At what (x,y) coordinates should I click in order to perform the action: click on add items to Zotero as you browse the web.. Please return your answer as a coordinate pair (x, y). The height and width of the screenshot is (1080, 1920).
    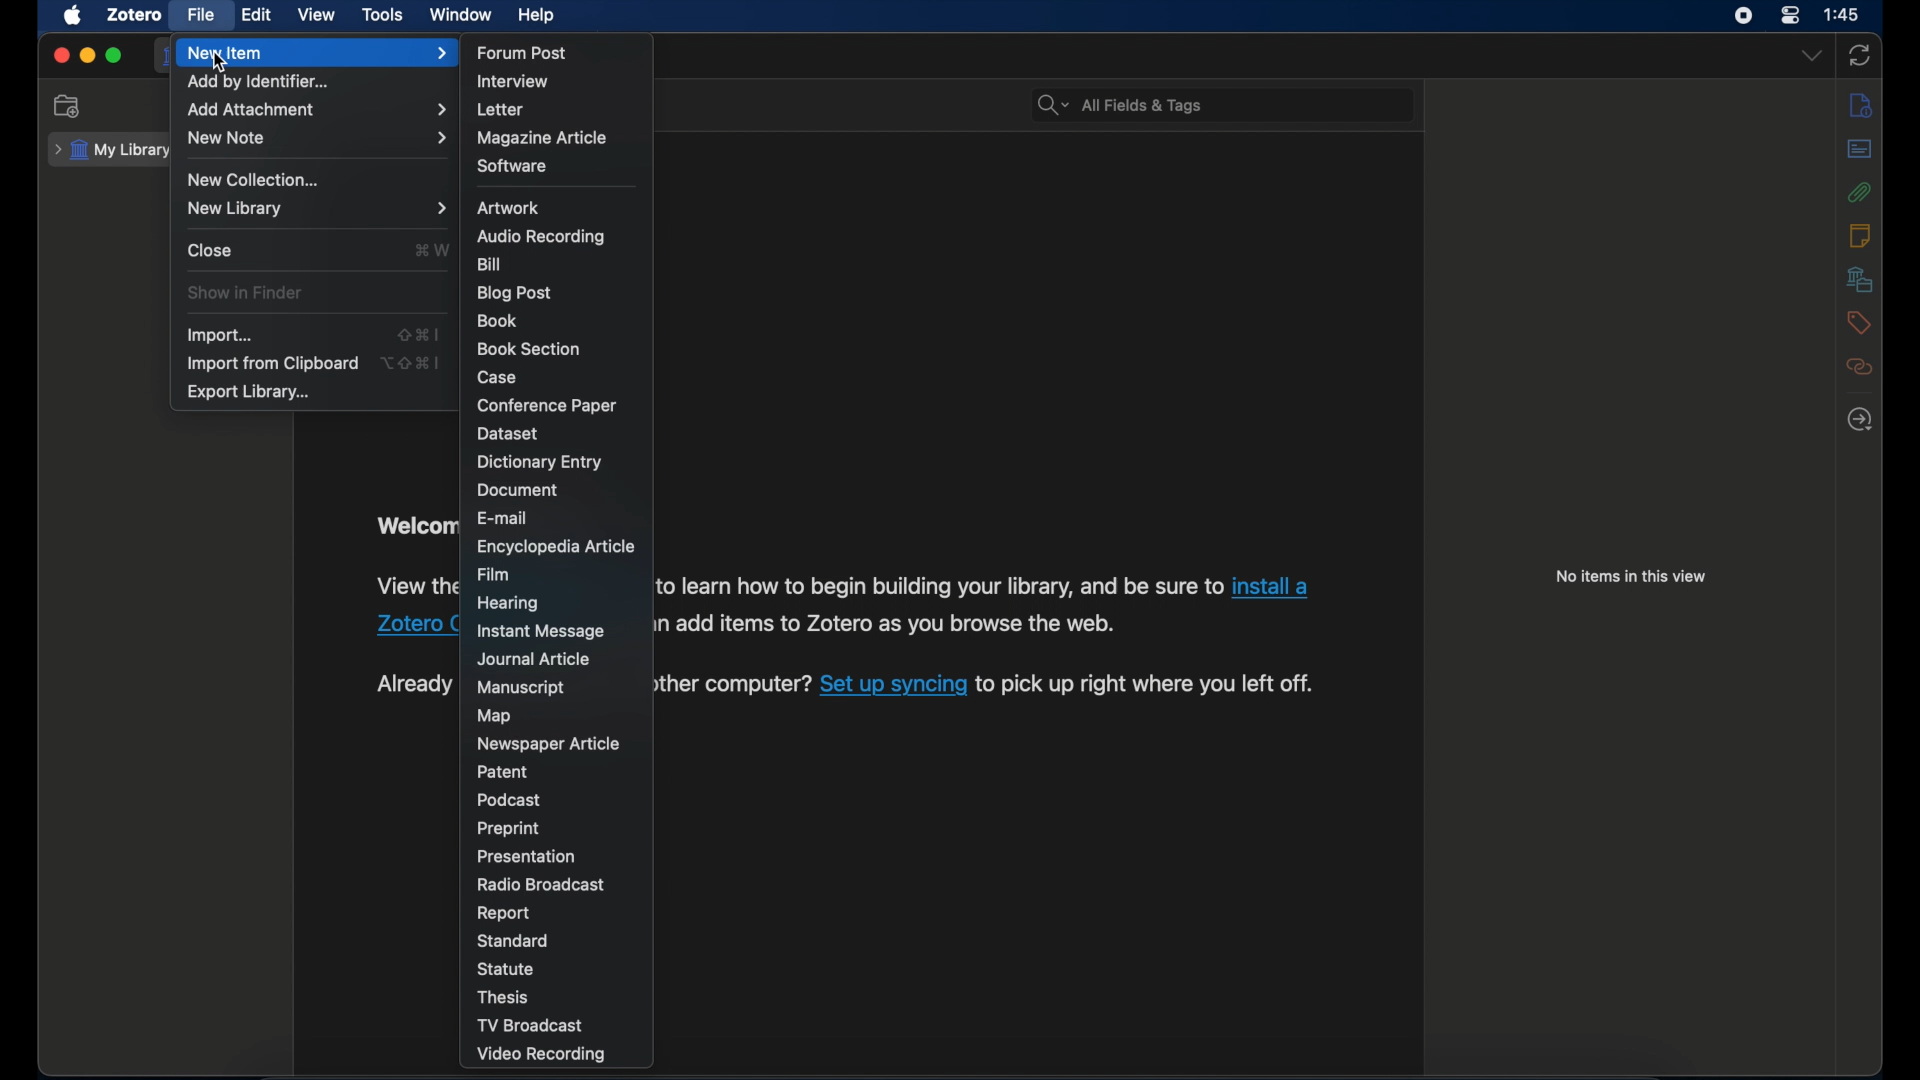
    Looking at the image, I should click on (899, 624).